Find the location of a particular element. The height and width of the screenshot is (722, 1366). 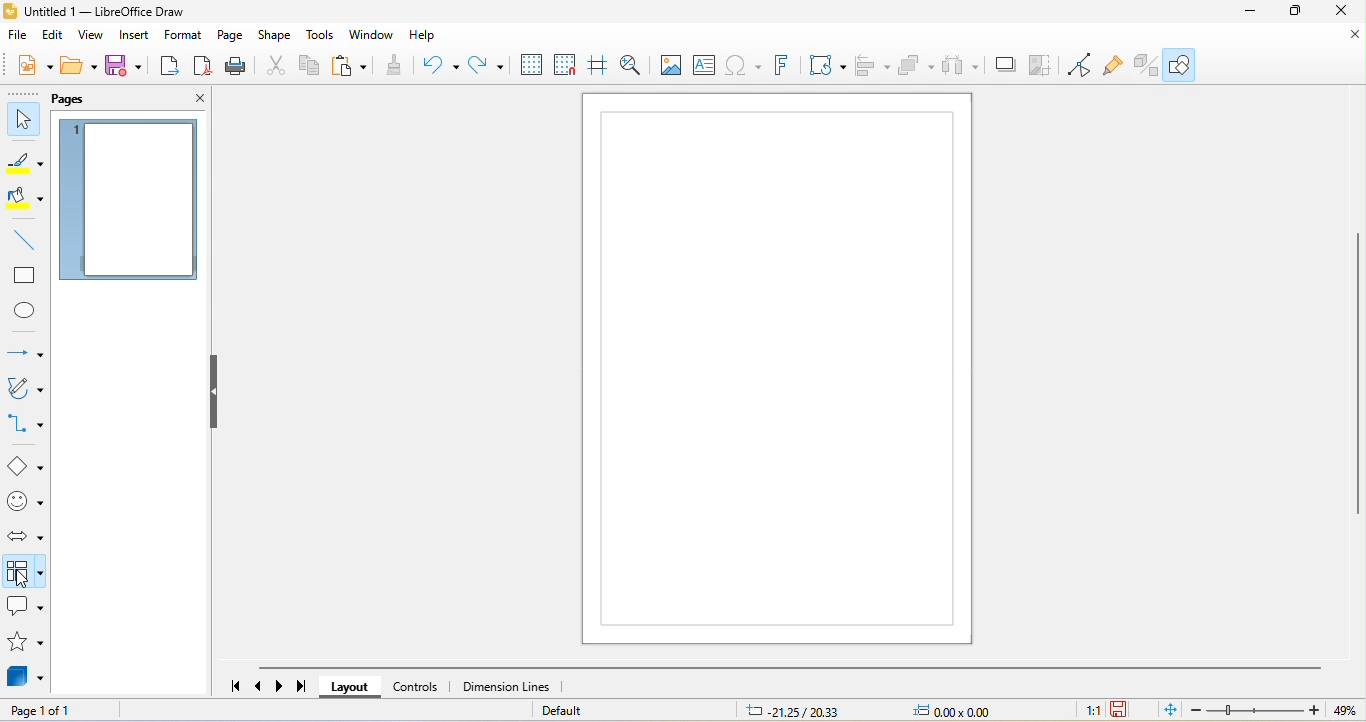

display grid is located at coordinates (533, 66).